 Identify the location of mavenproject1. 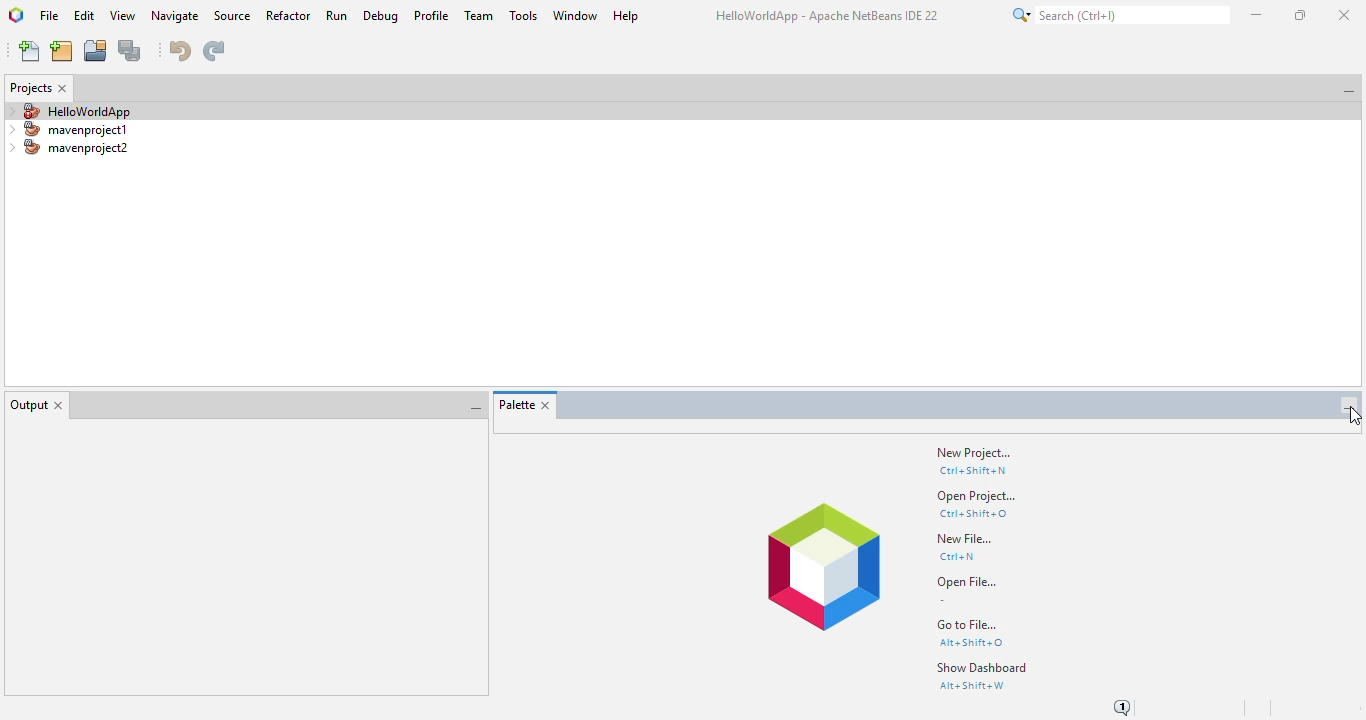
(68, 129).